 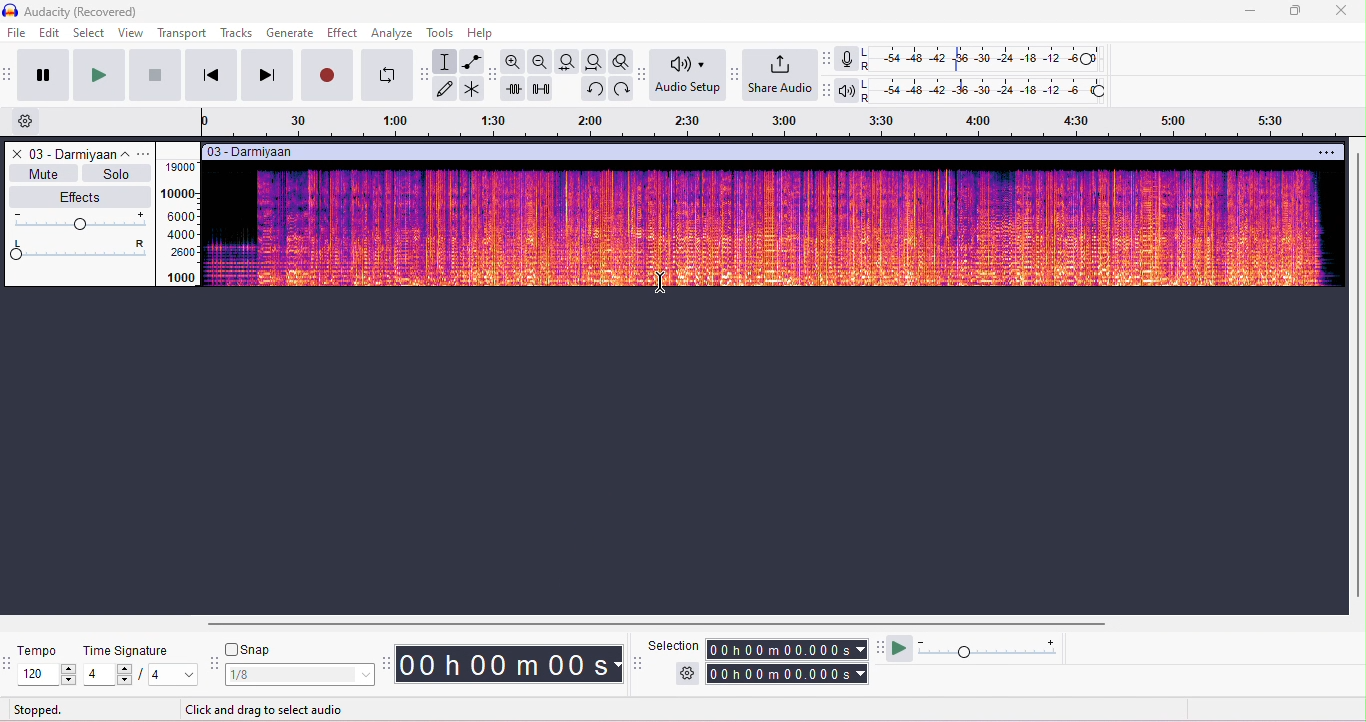 I want to click on playback speed, so click(x=991, y=649).